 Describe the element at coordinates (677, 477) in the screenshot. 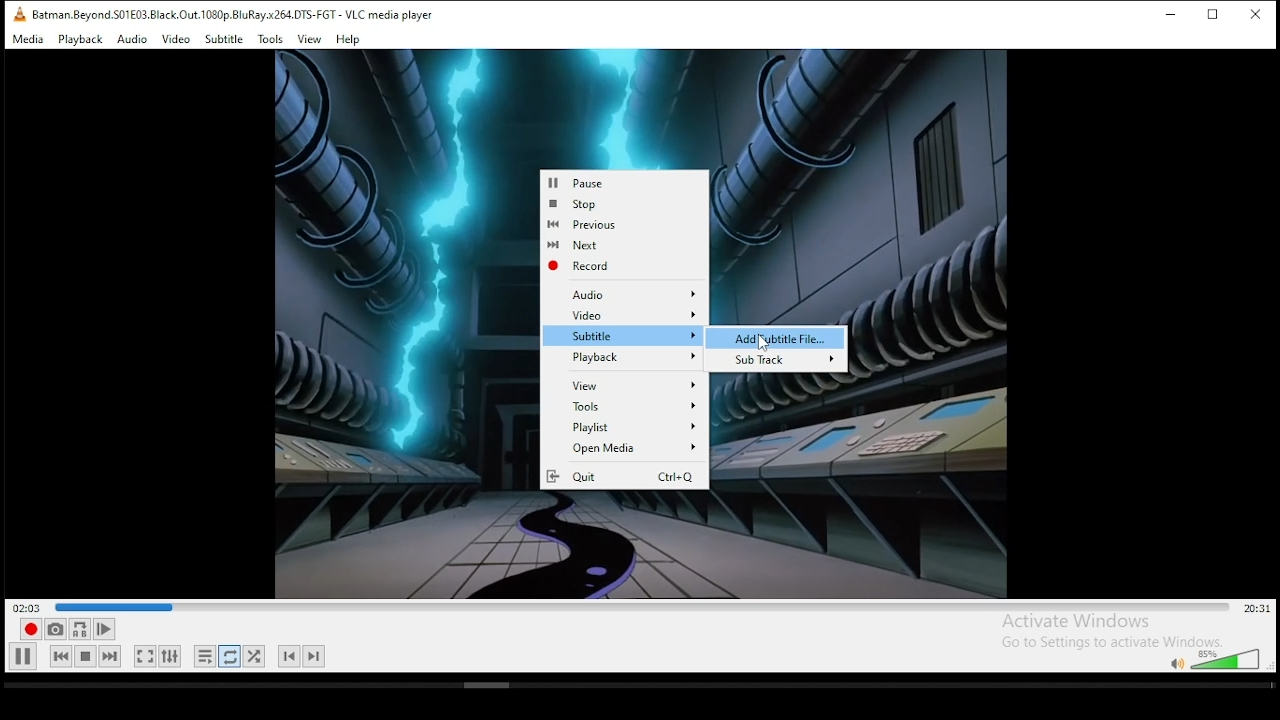

I see `Ctrl+Q` at that location.